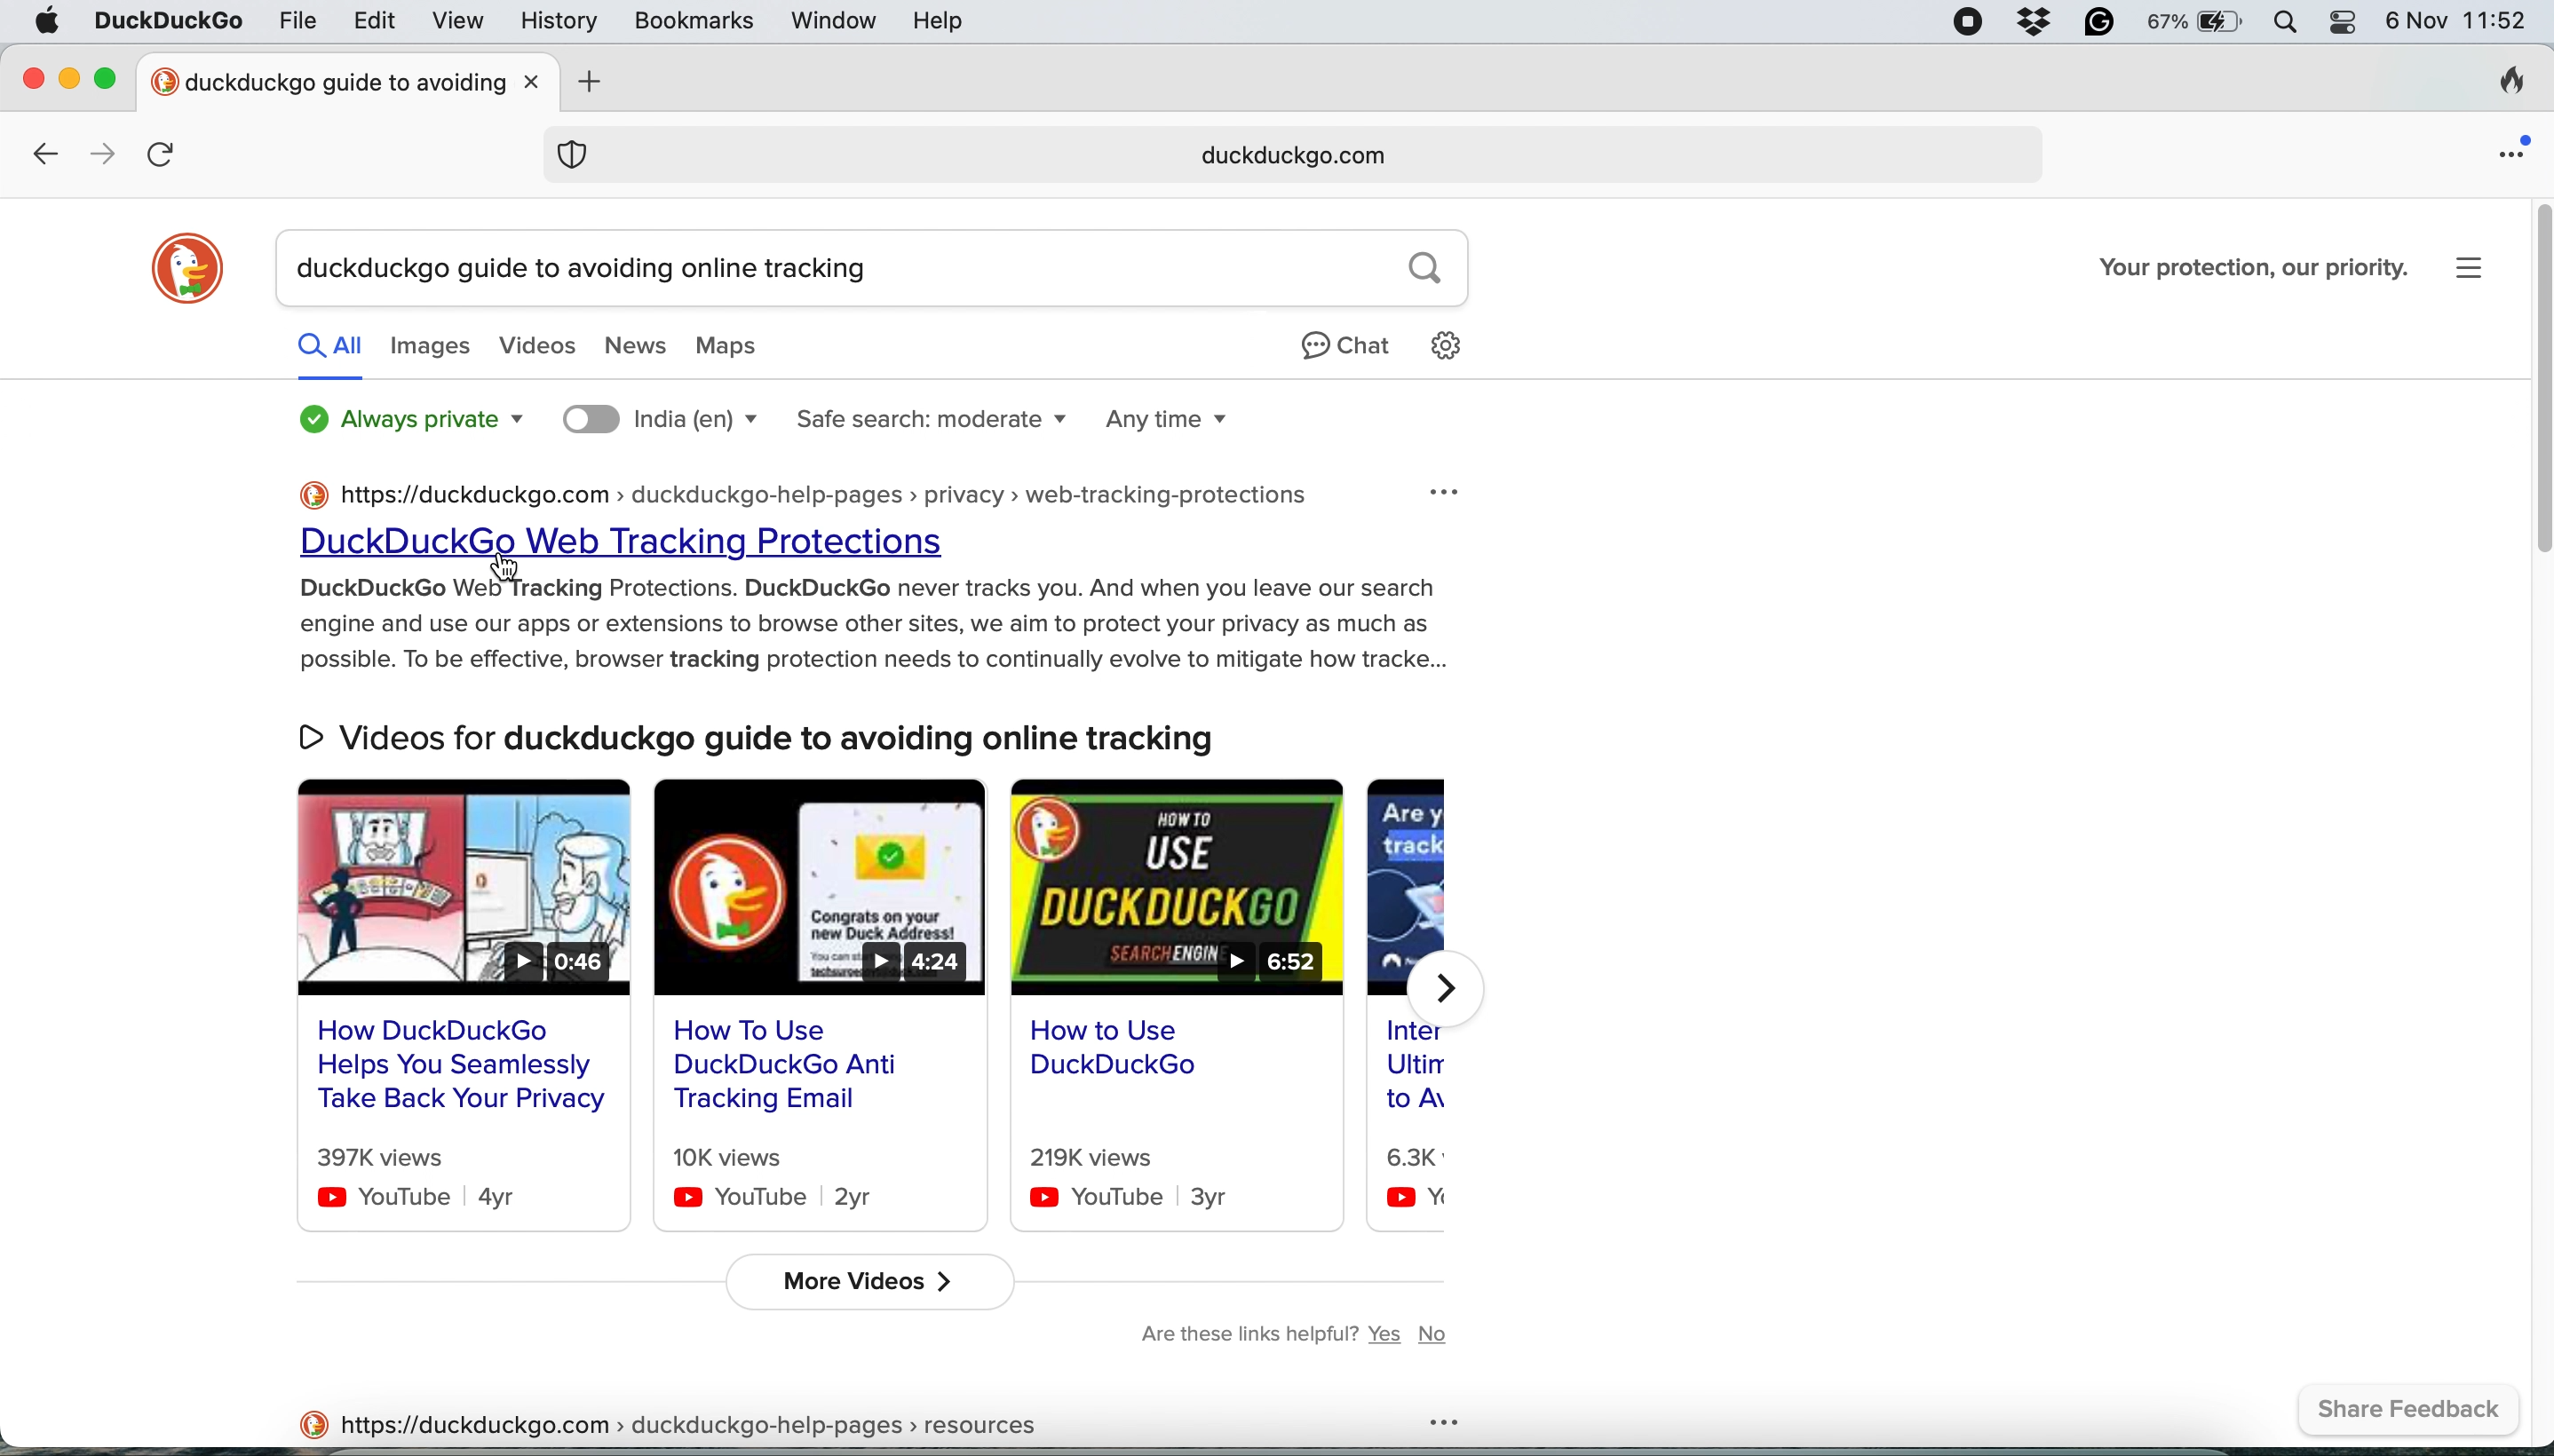 The height and width of the screenshot is (1456, 2554). Describe the element at coordinates (939, 21) in the screenshot. I see `help` at that location.